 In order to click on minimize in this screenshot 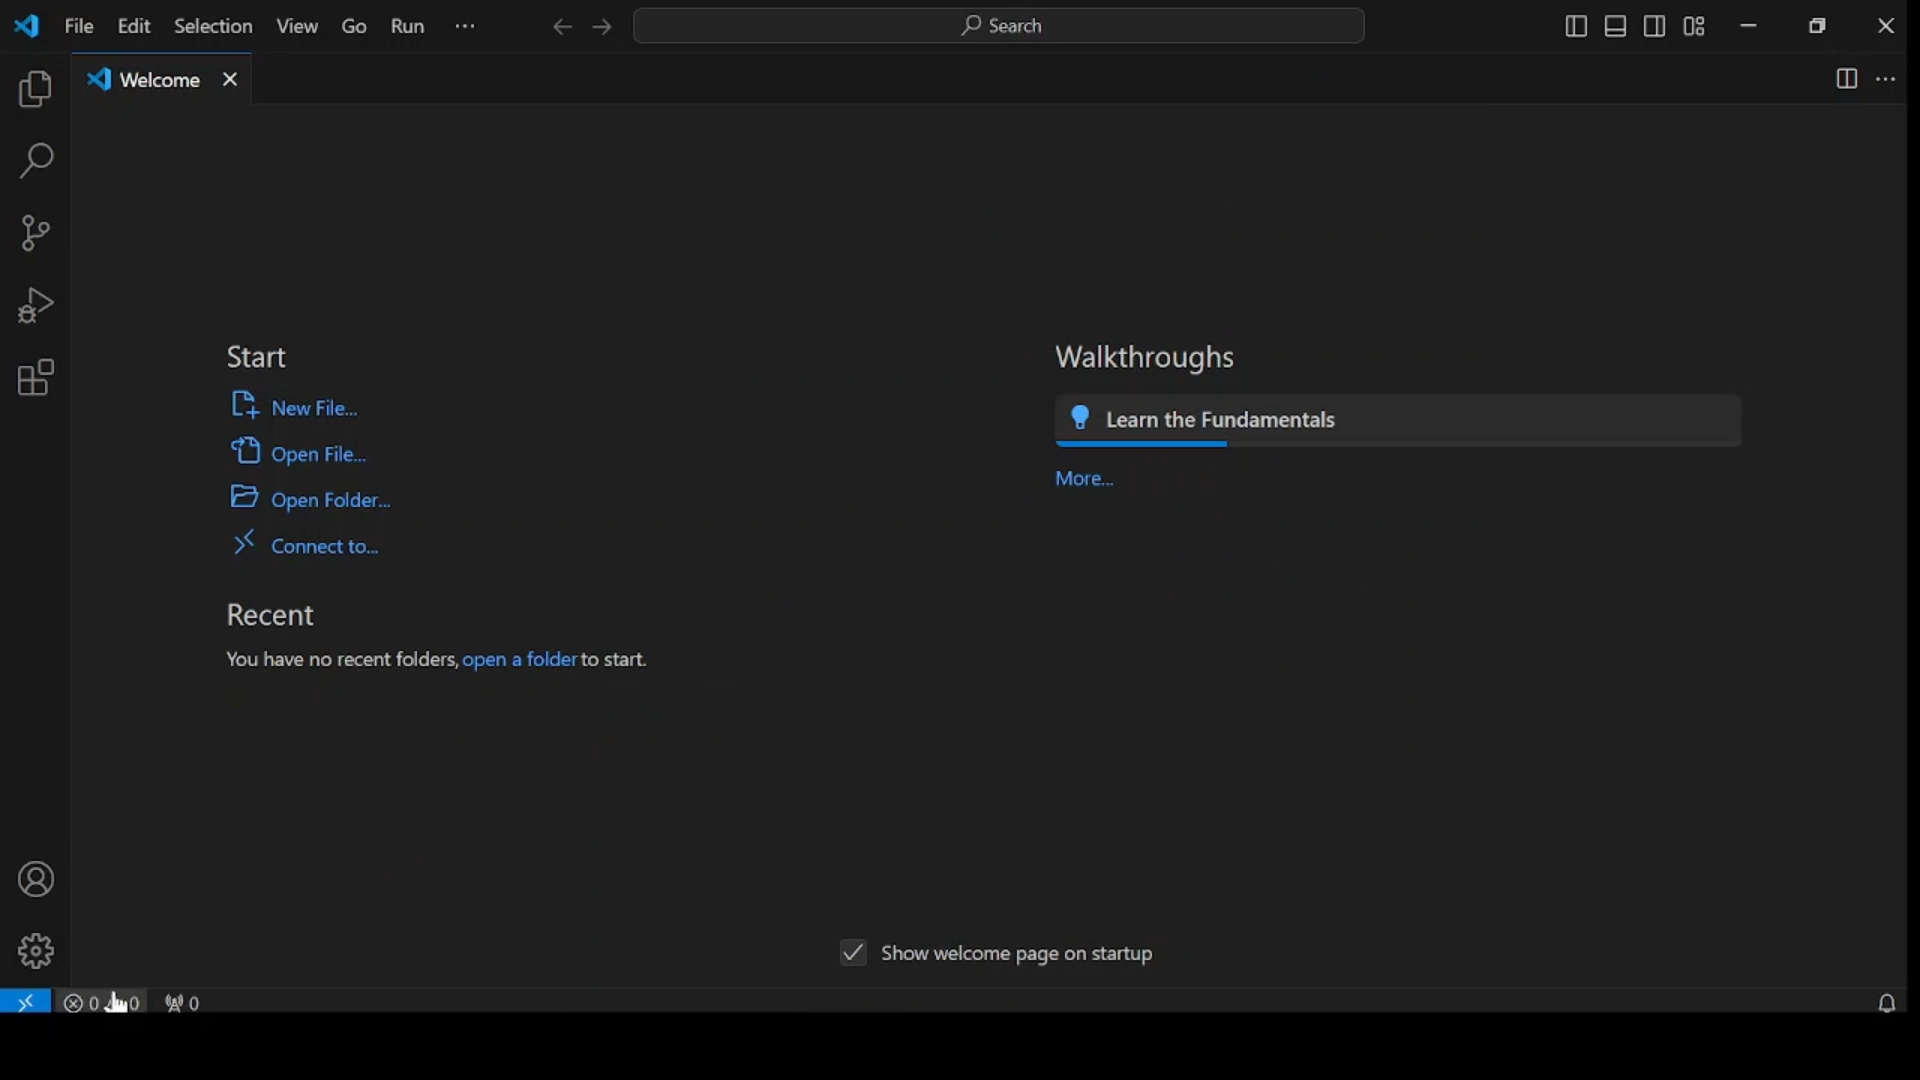, I will do `click(1749, 26)`.